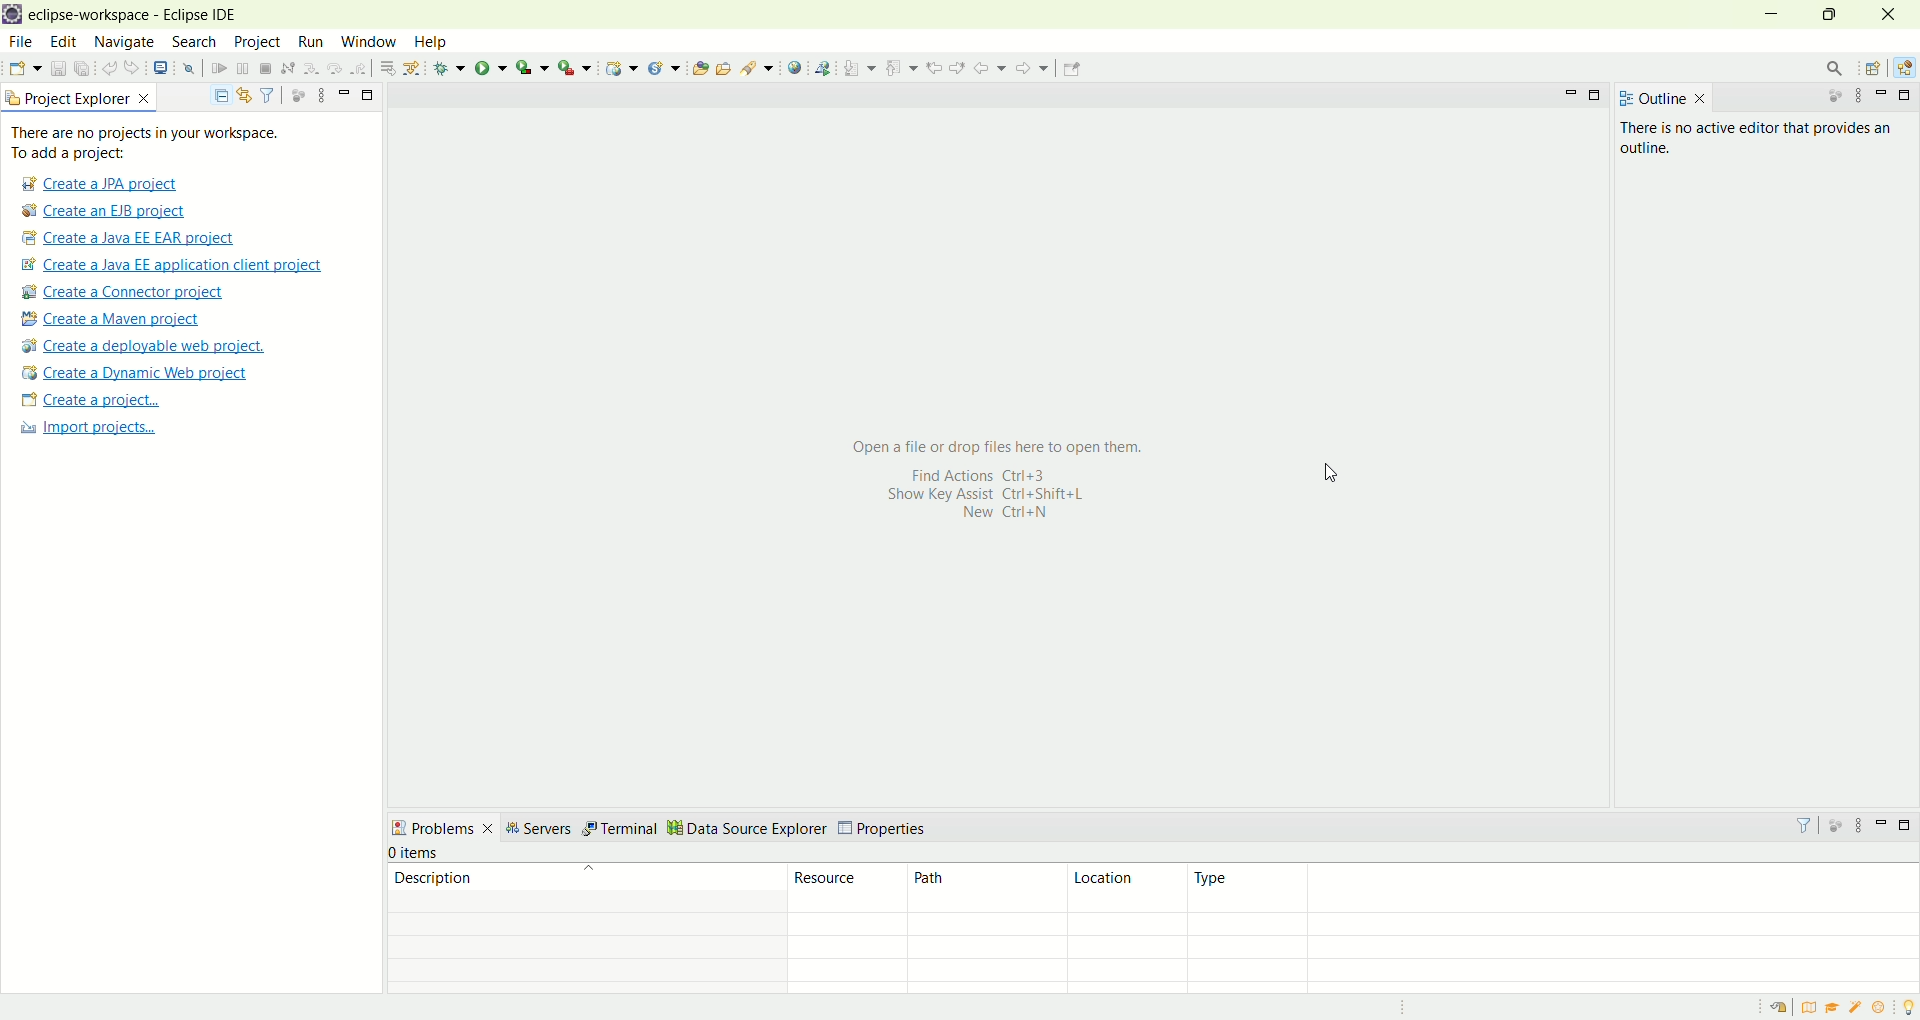 The image size is (1920, 1020). I want to click on Create a EJB project, so click(107, 213).